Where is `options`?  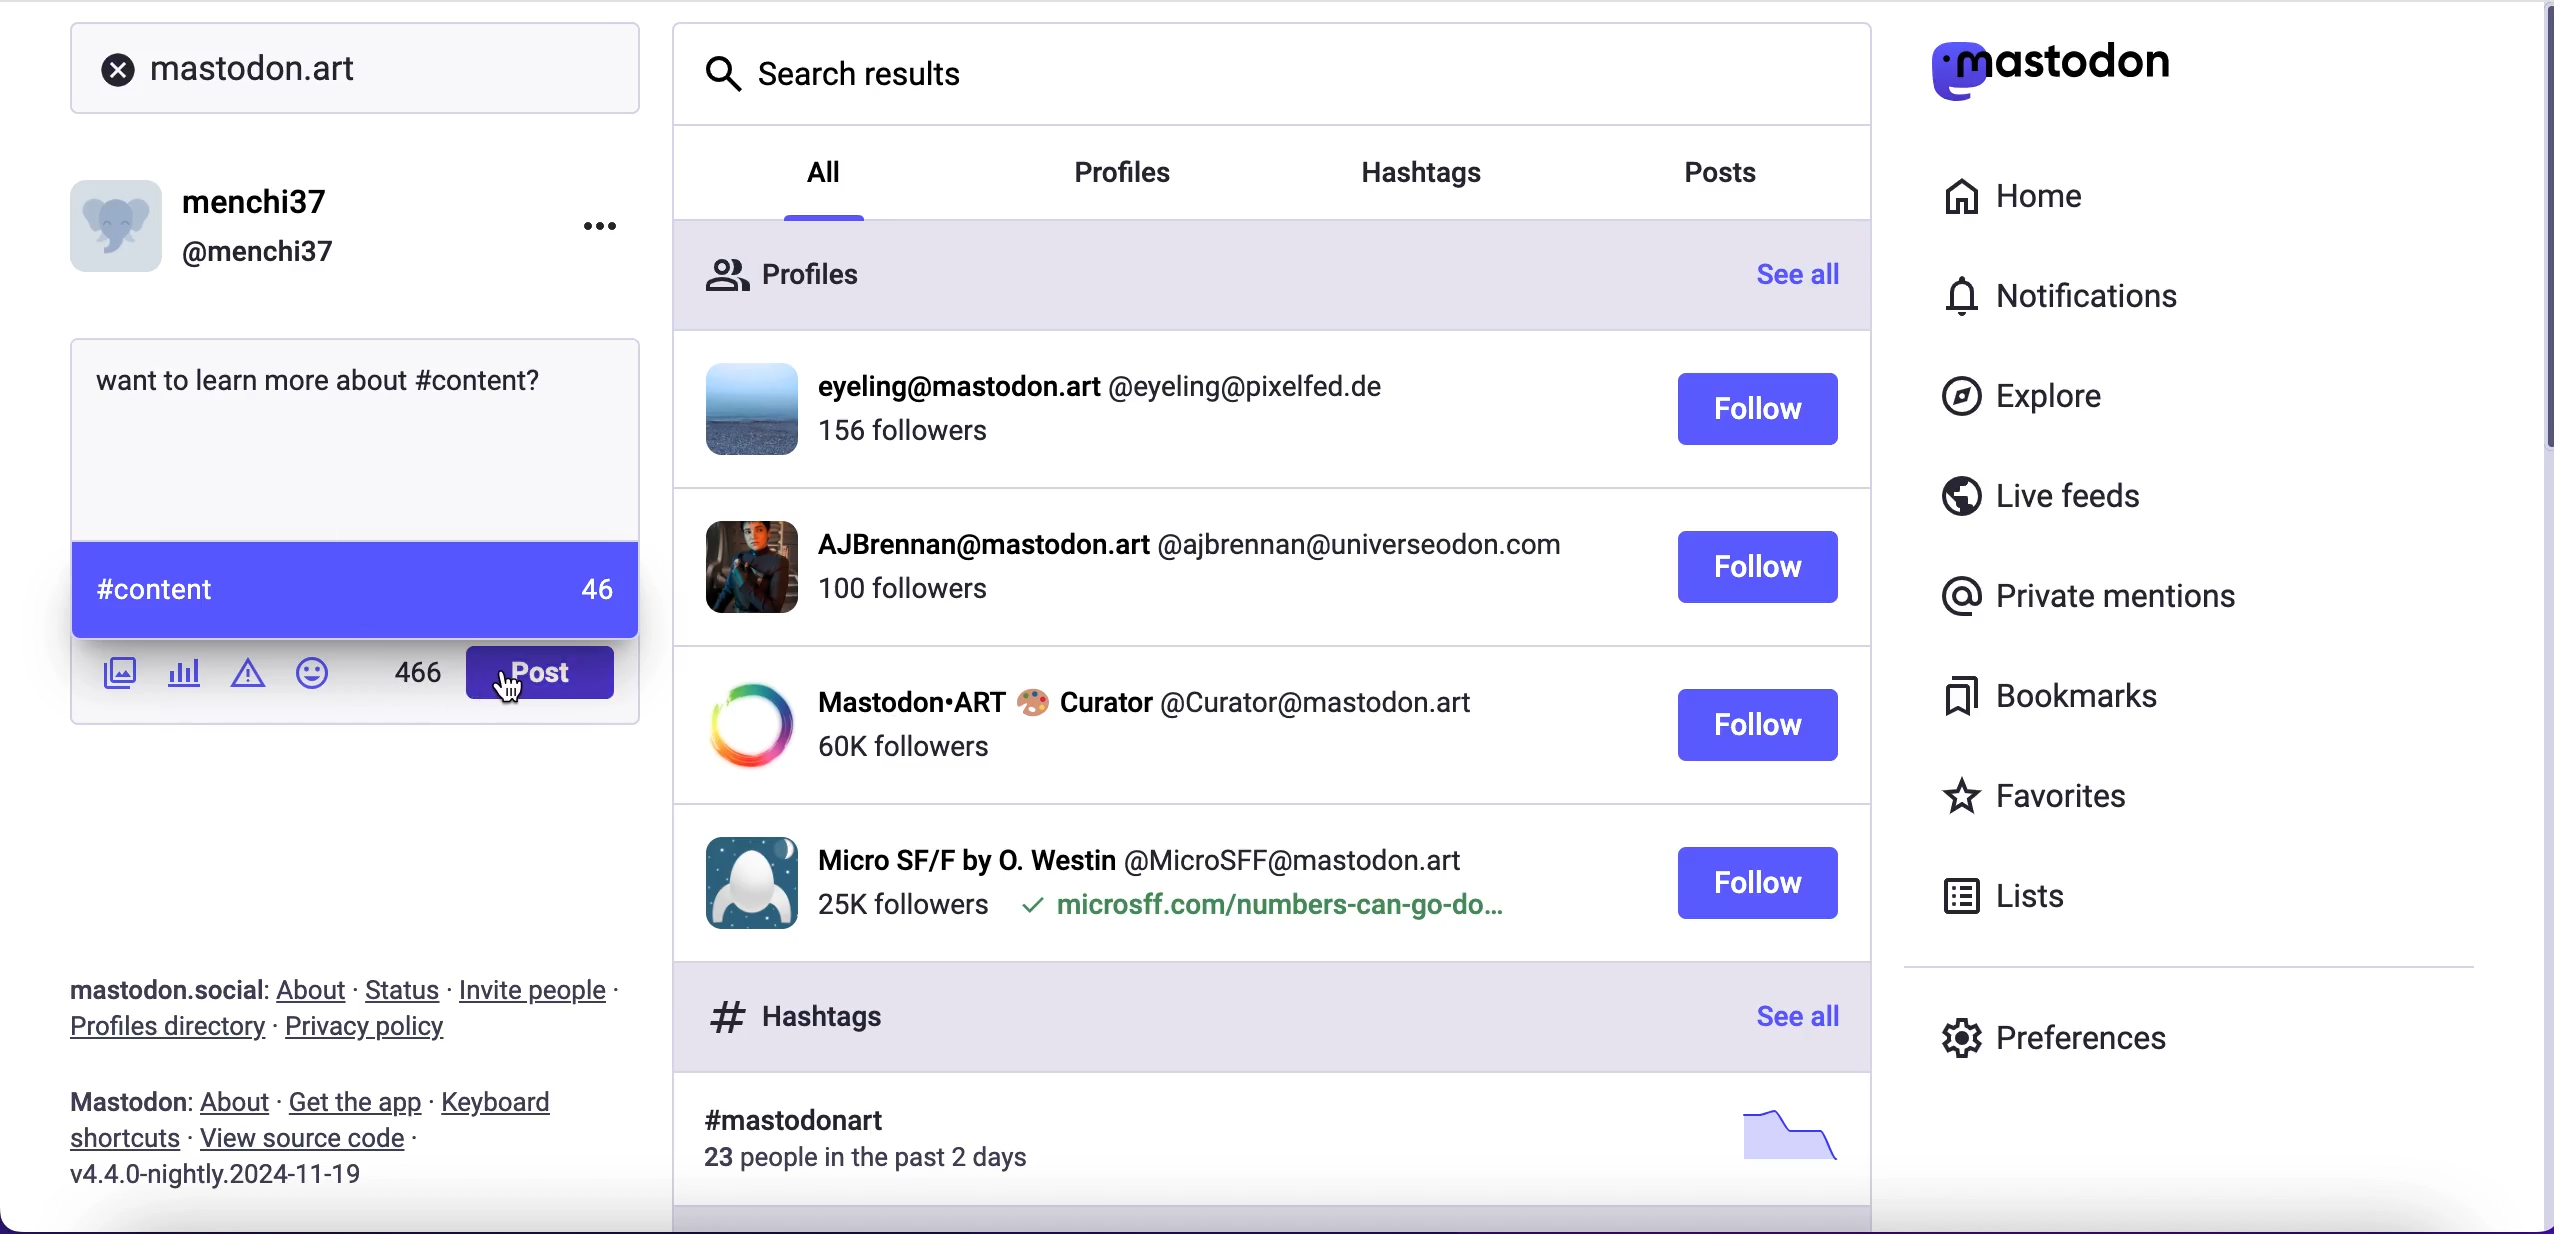 options is located at coordinates (584, 234).